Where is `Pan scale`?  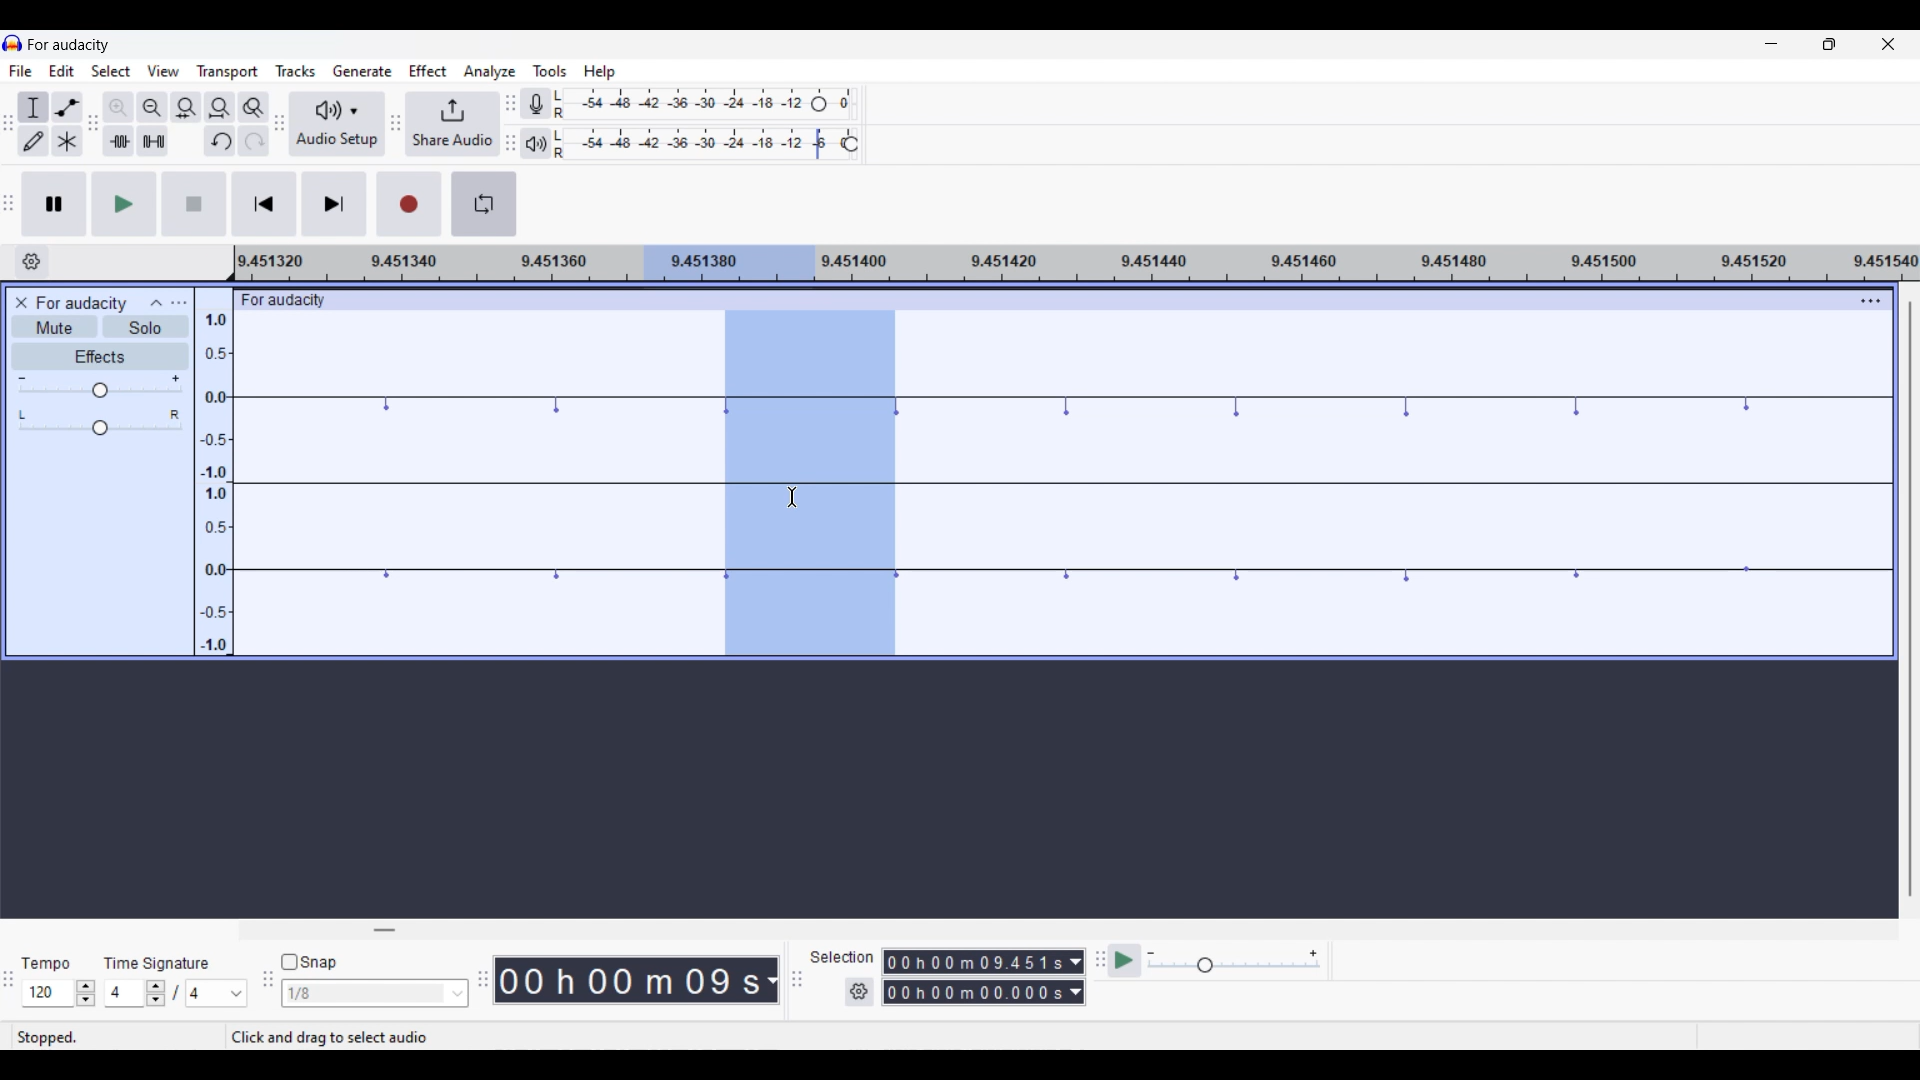
Pan scale is located at coordinates (100, 422).